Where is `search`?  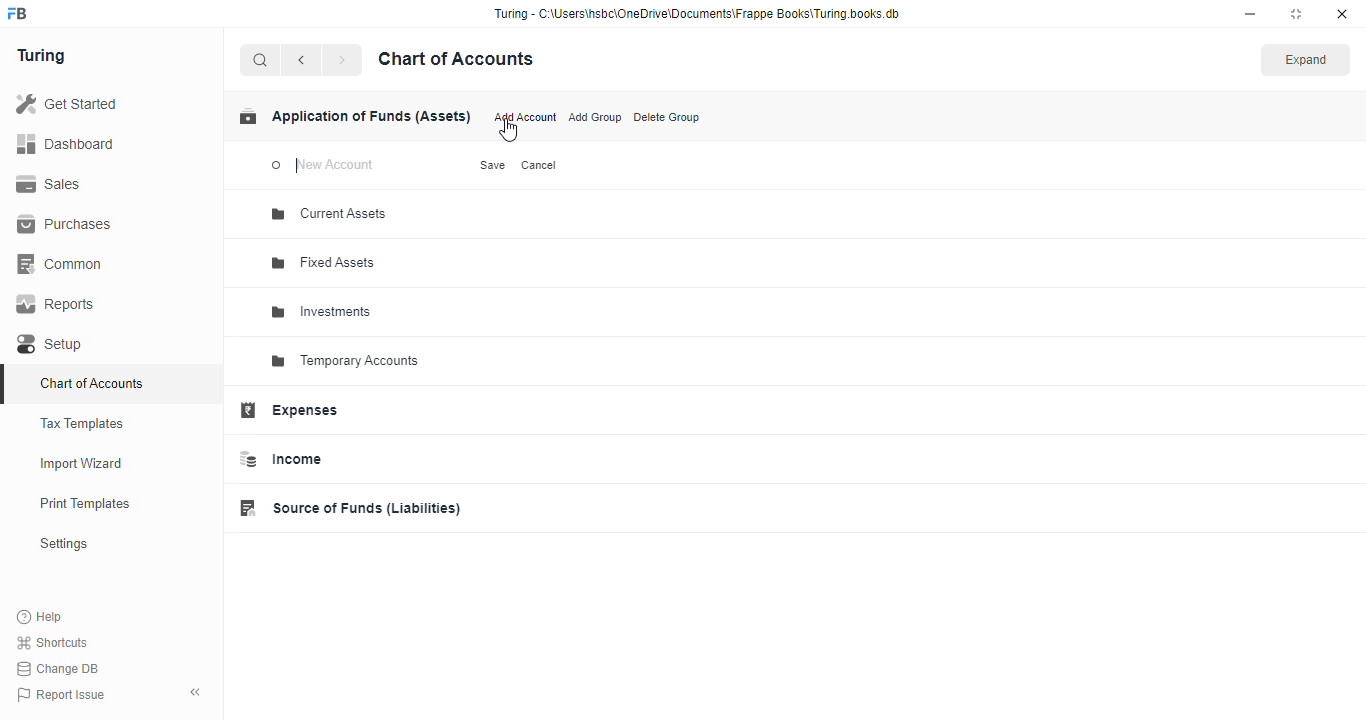 search is located at coordinates (261, 60).